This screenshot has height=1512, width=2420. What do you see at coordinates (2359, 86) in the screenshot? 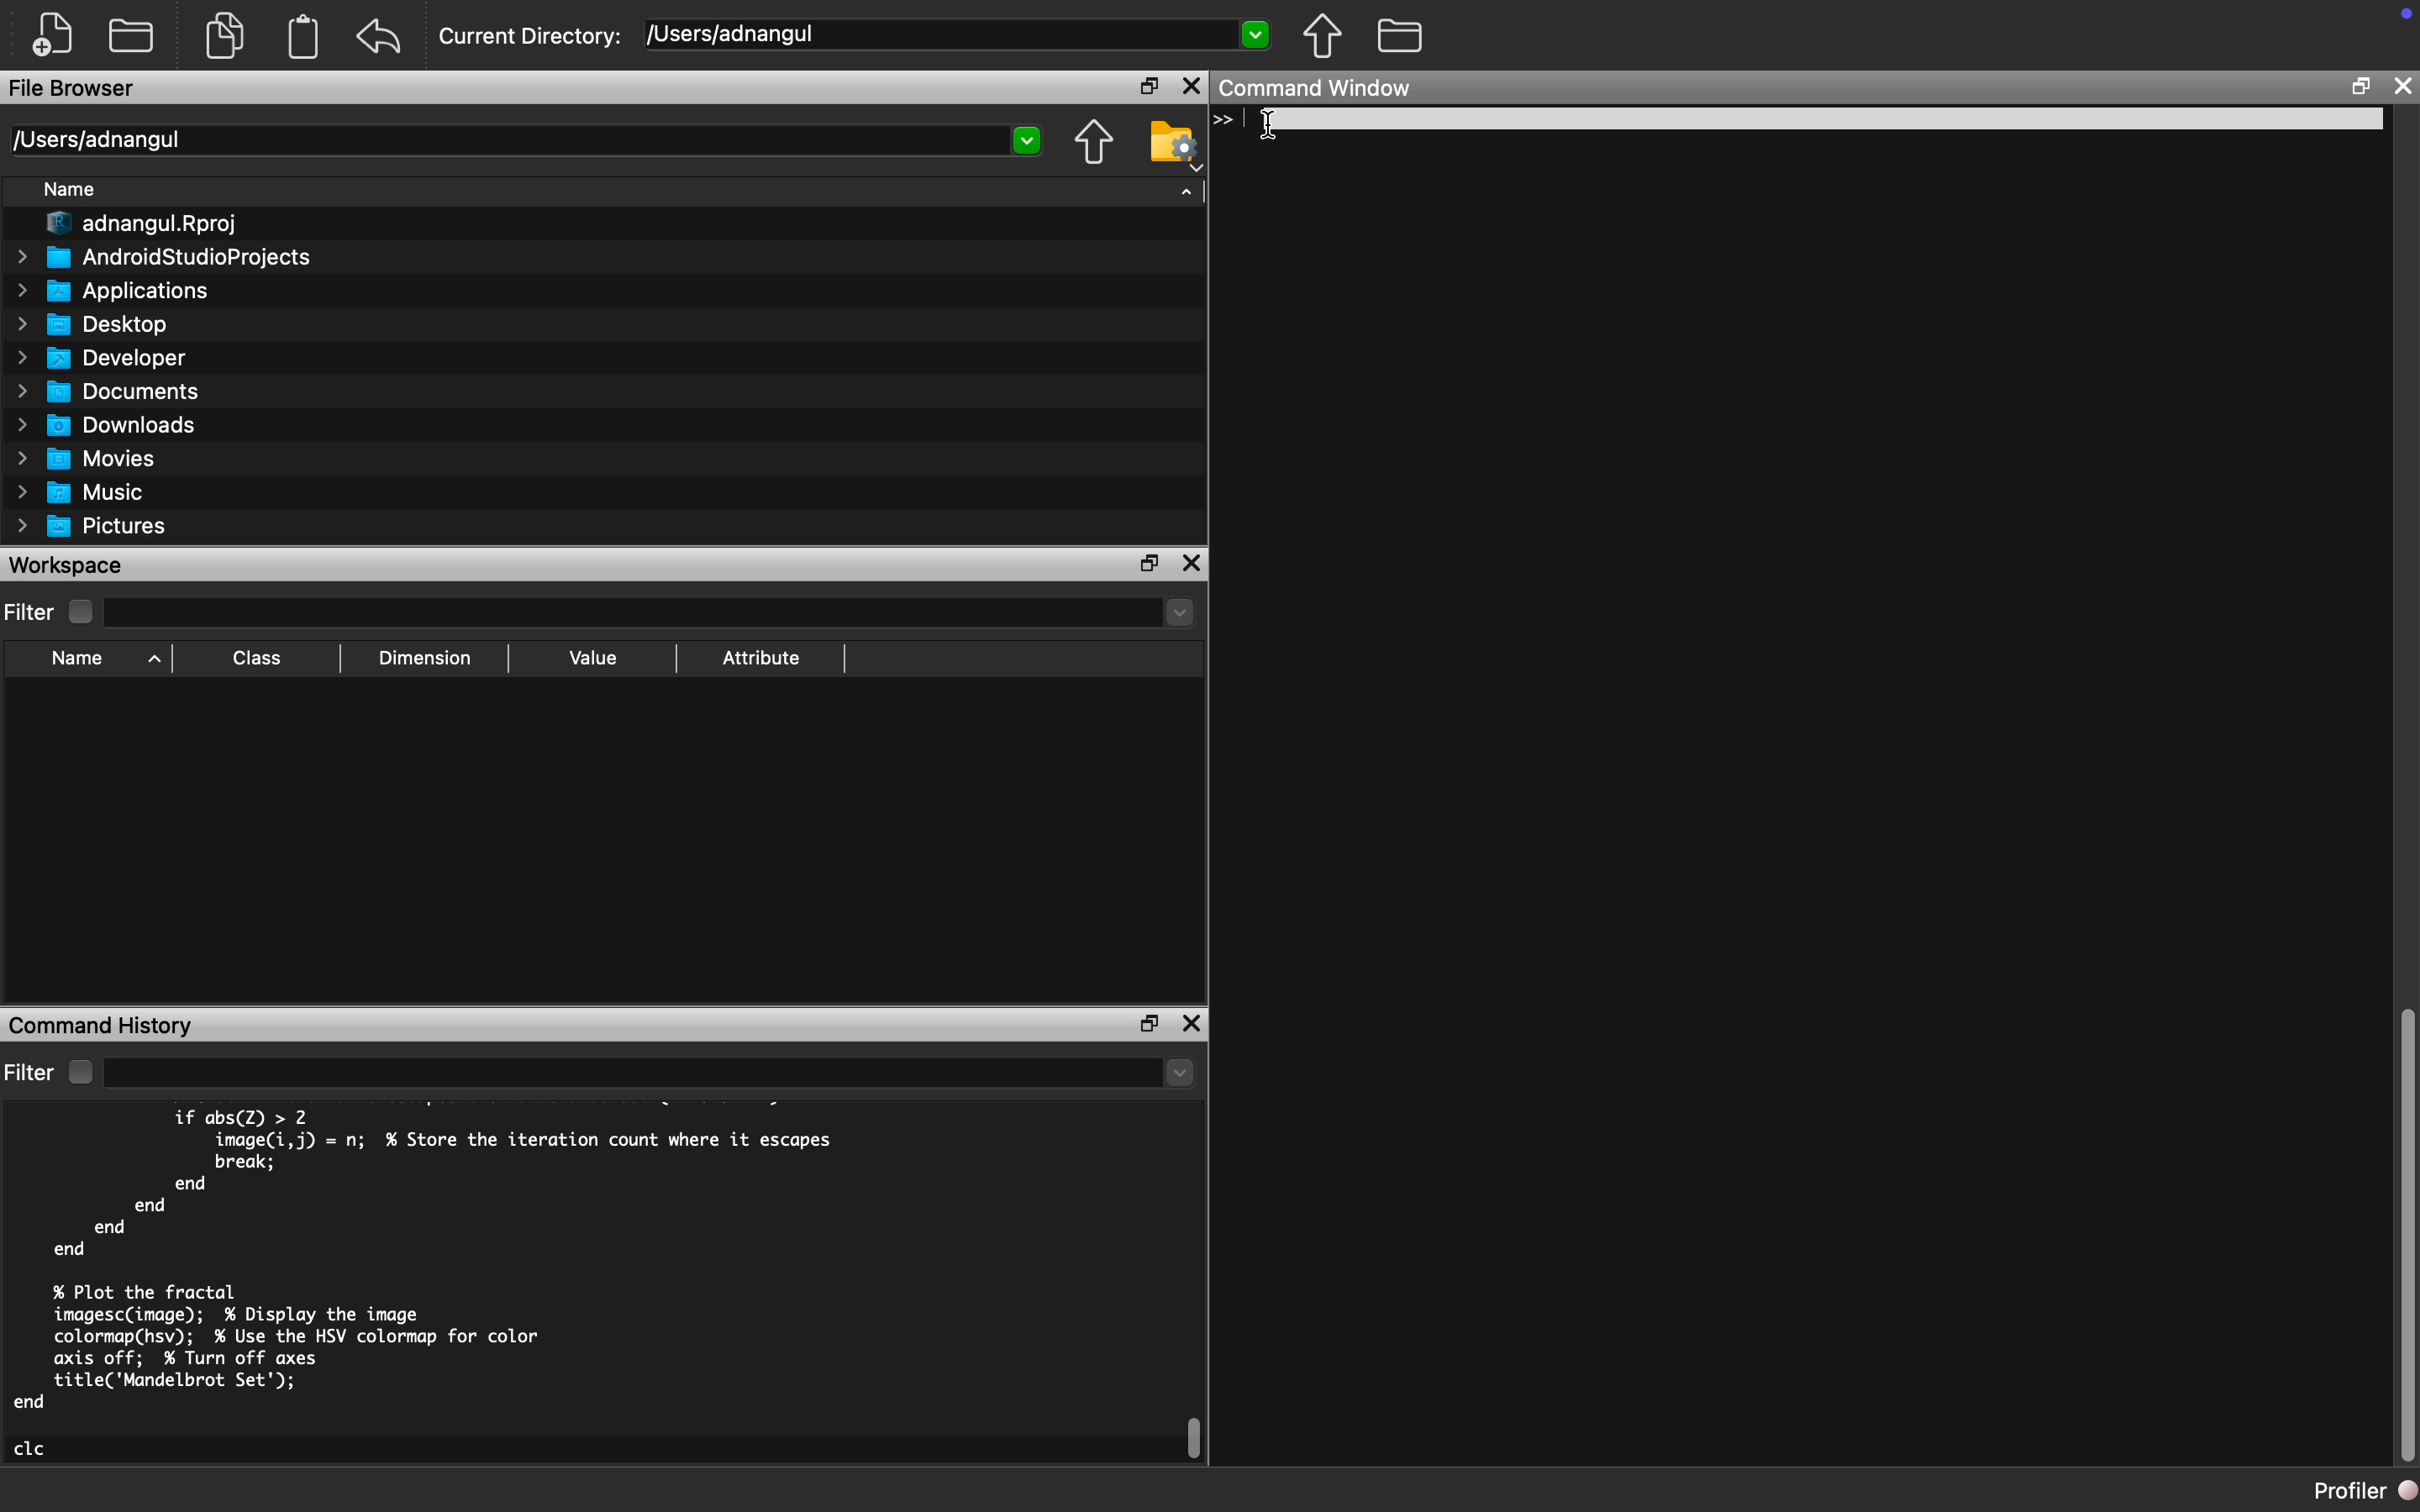
I see `Restore Down` at bounding box center [2359, 86].